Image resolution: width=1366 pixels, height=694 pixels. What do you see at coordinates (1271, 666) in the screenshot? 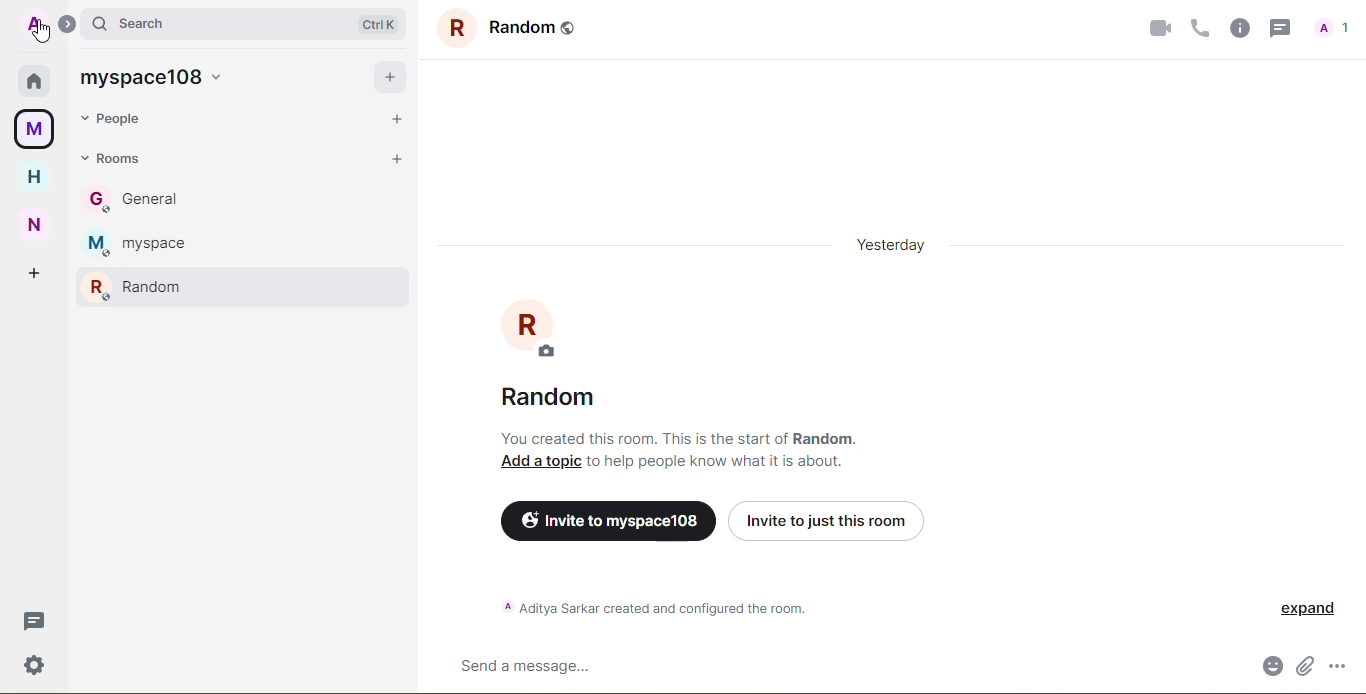
I see `emoji` at bounding box center [1271, 666].